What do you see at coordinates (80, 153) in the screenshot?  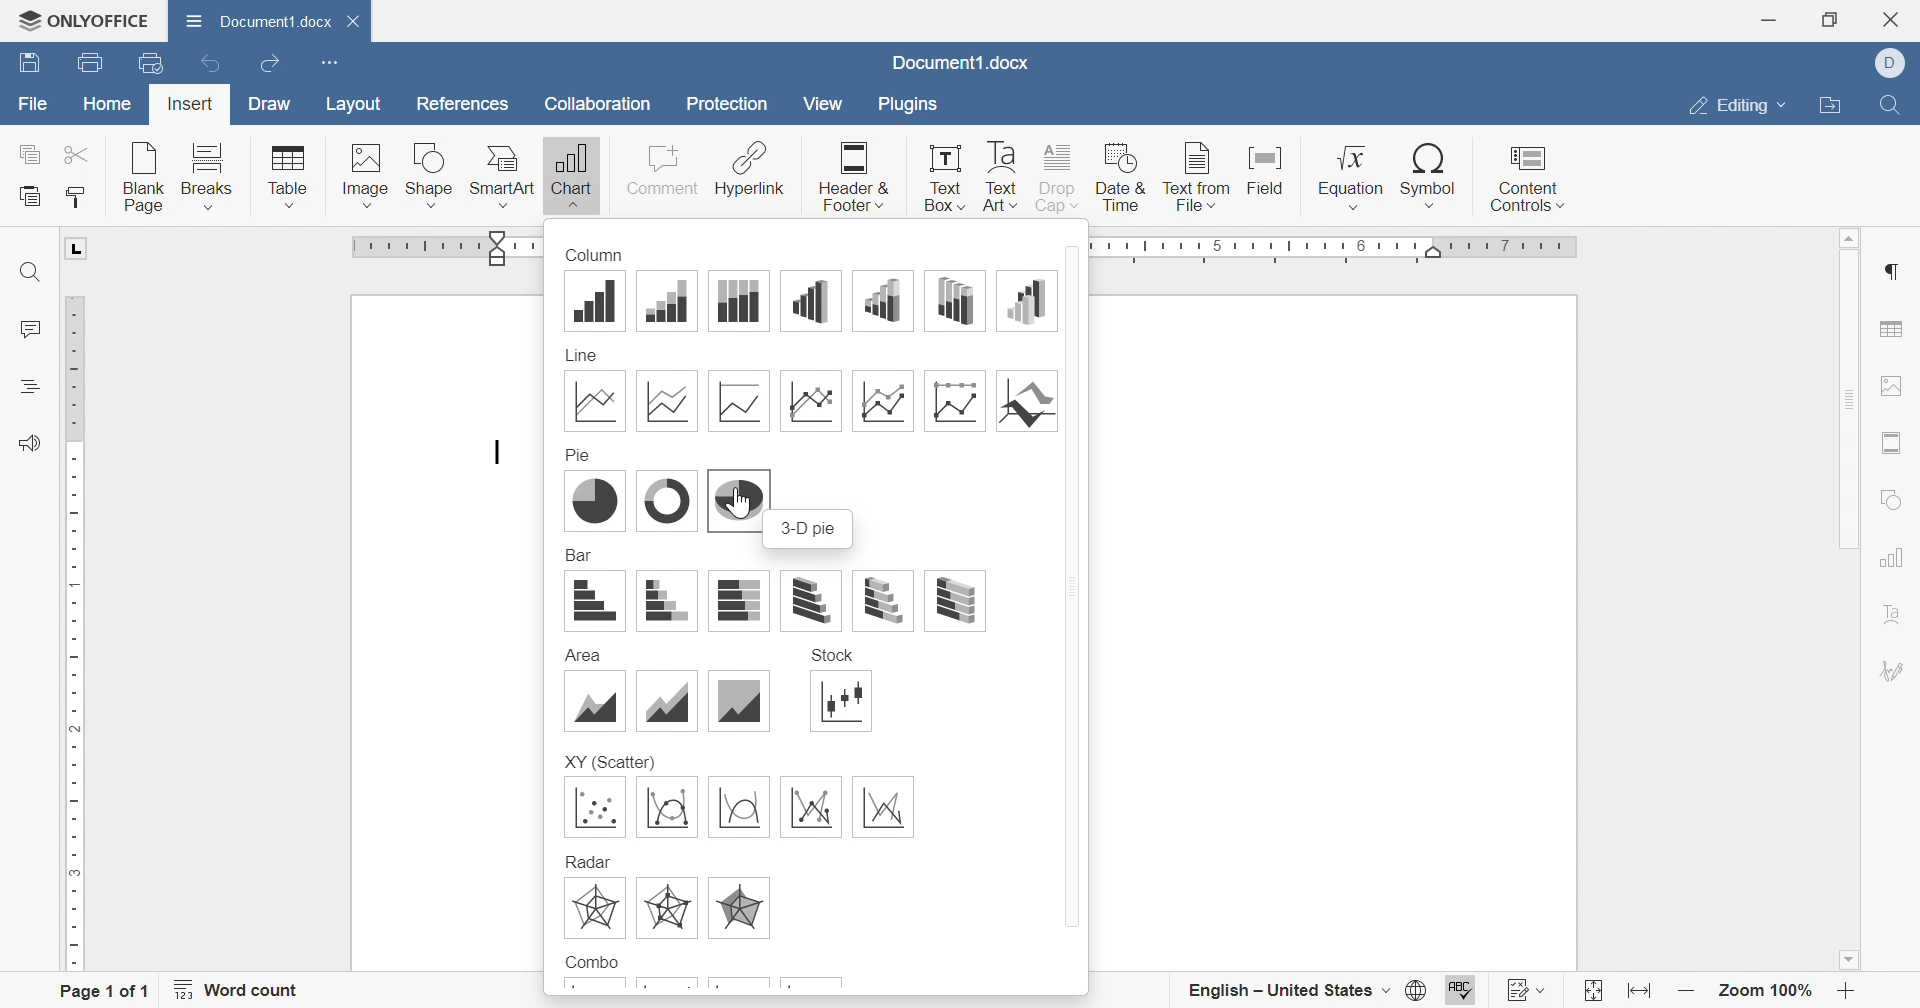 I see `Cut` at bounding box center [80, 153].